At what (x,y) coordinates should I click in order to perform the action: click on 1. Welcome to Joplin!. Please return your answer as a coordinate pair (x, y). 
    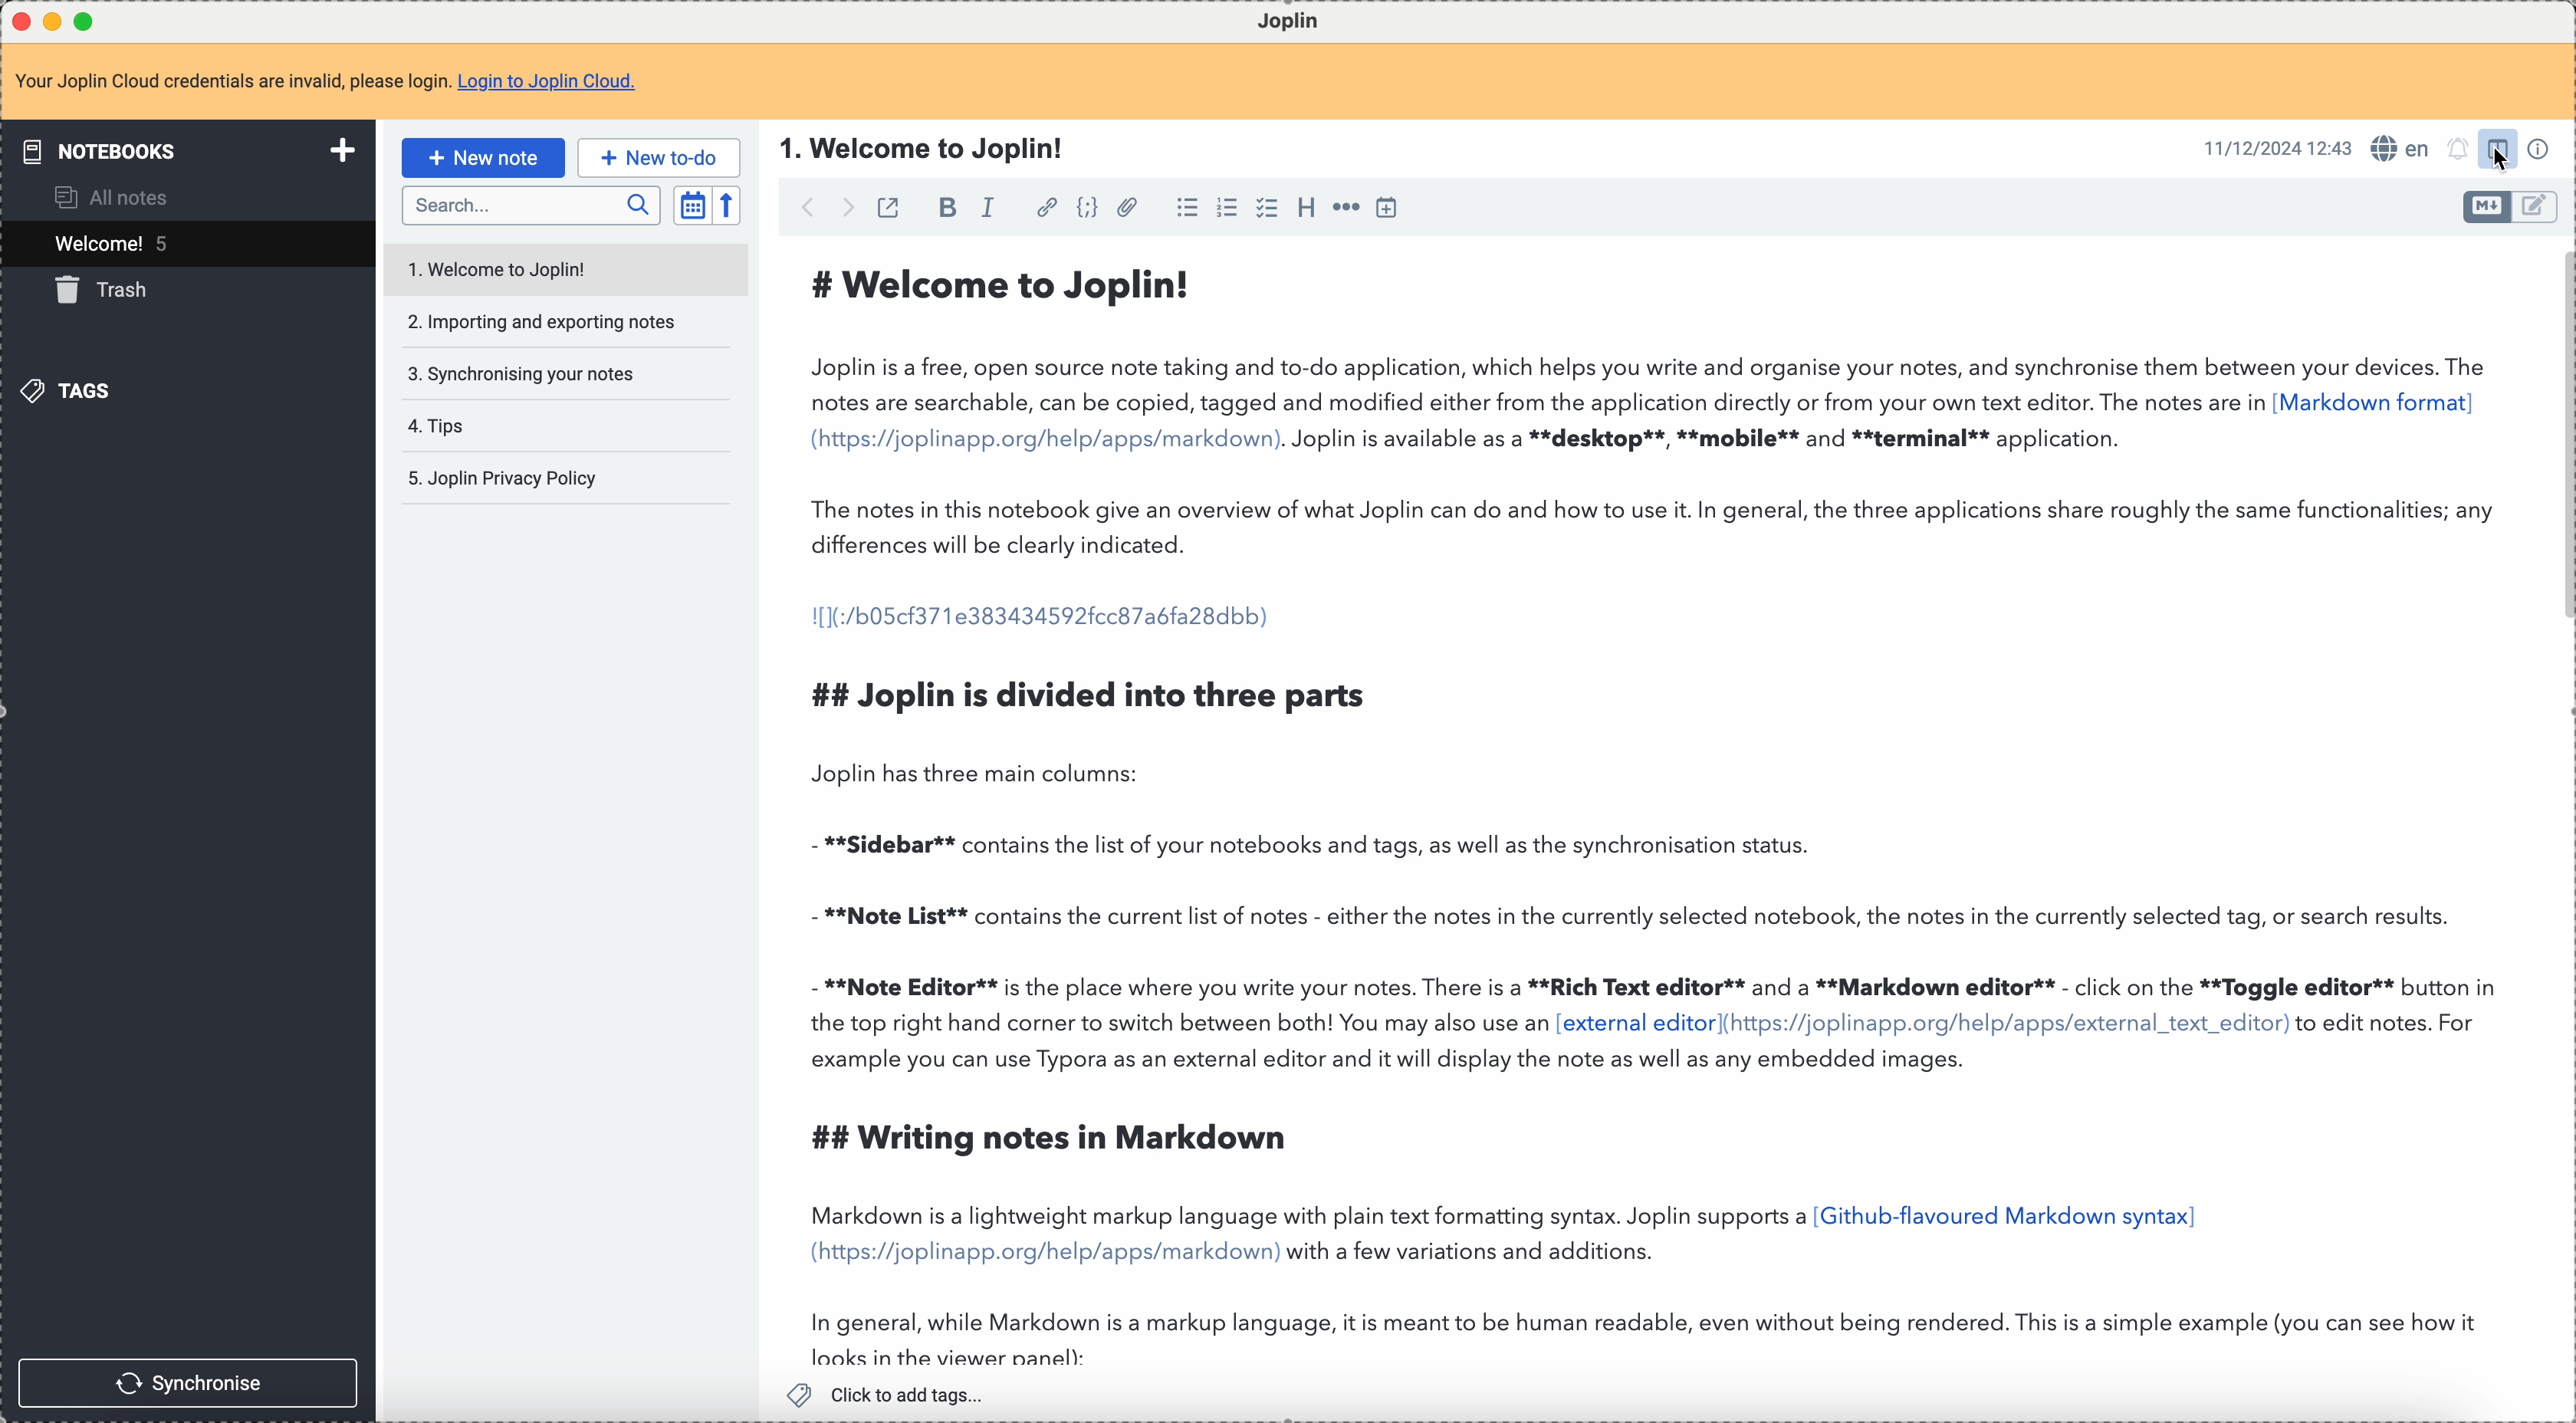
    Looking at the image, I should click on (929, 147).